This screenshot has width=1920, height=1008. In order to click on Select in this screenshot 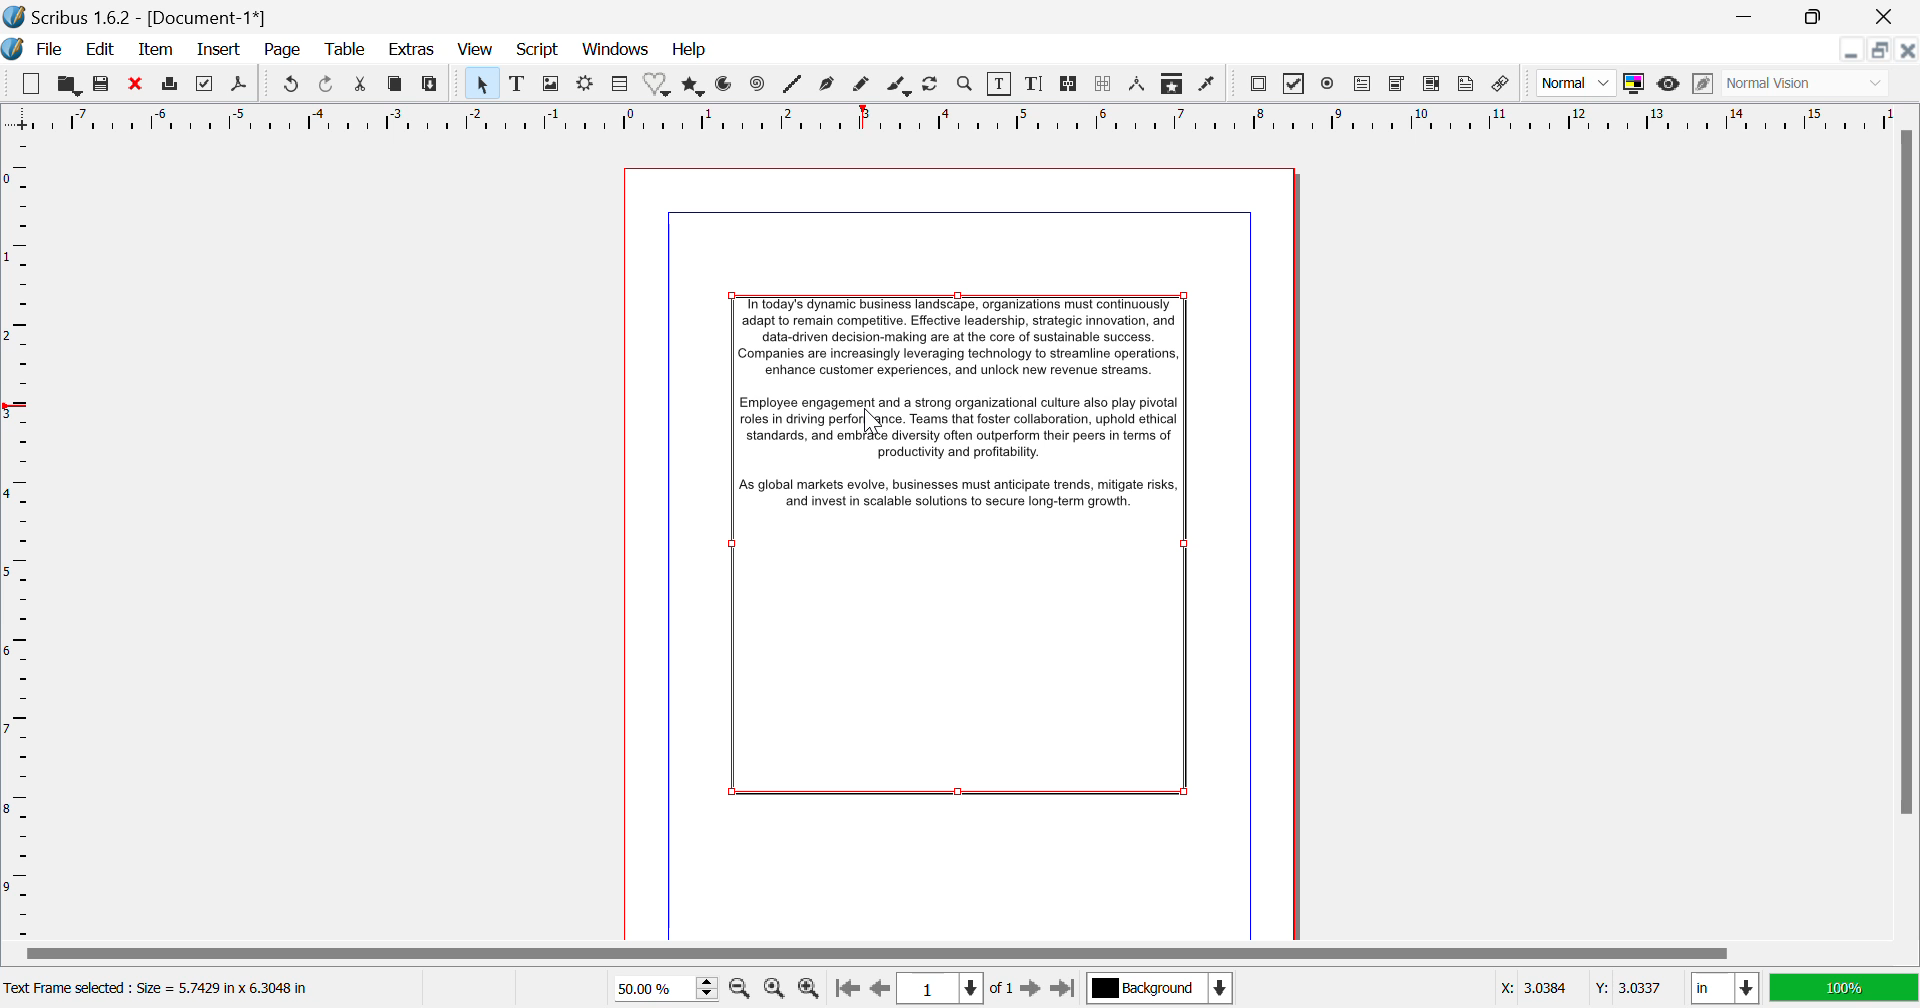, I will do `click(484, 82)`.